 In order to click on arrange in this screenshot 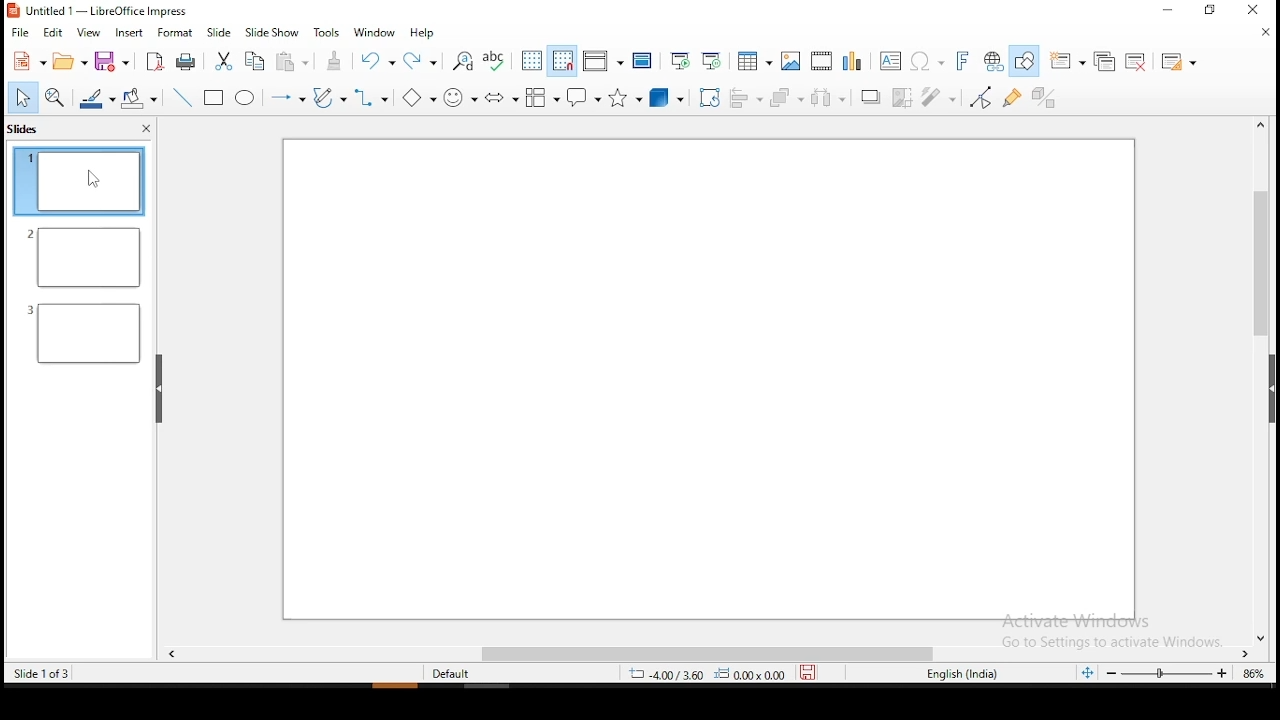, I will do `click(788, 97)`.